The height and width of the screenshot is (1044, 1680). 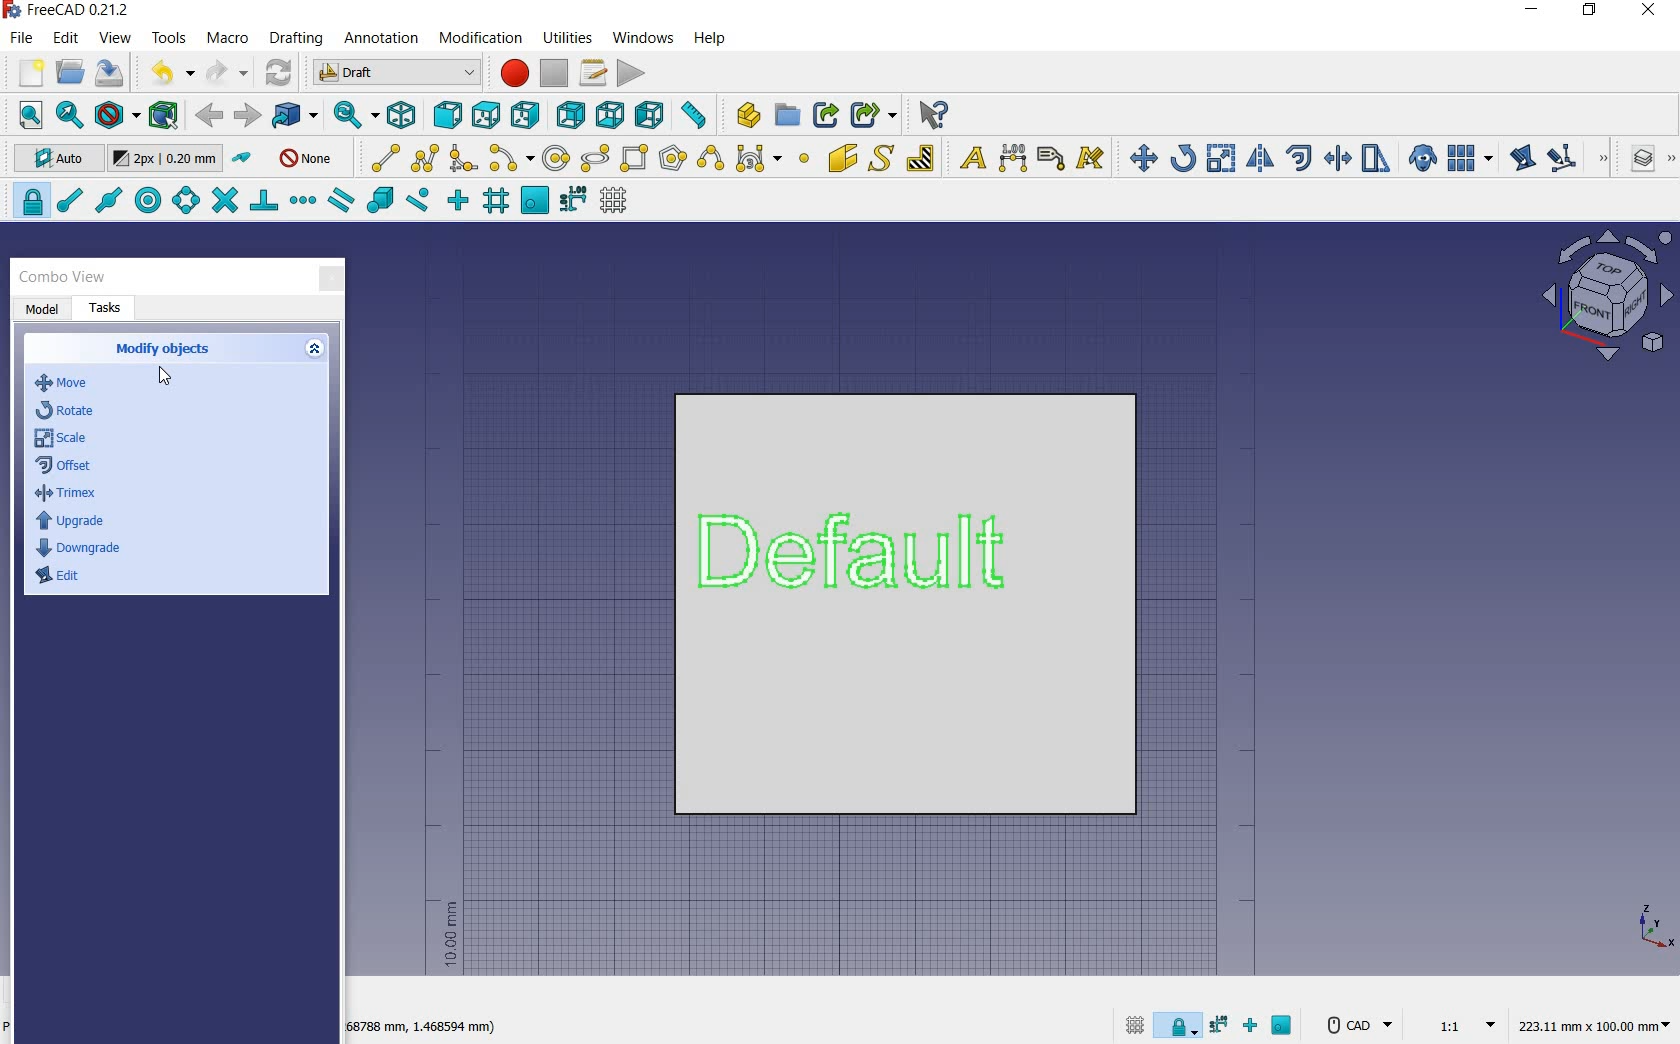 What do you see at coordinates (126, 311) in the screenshot?
I see `tasks` at bounding box center [126, 311].